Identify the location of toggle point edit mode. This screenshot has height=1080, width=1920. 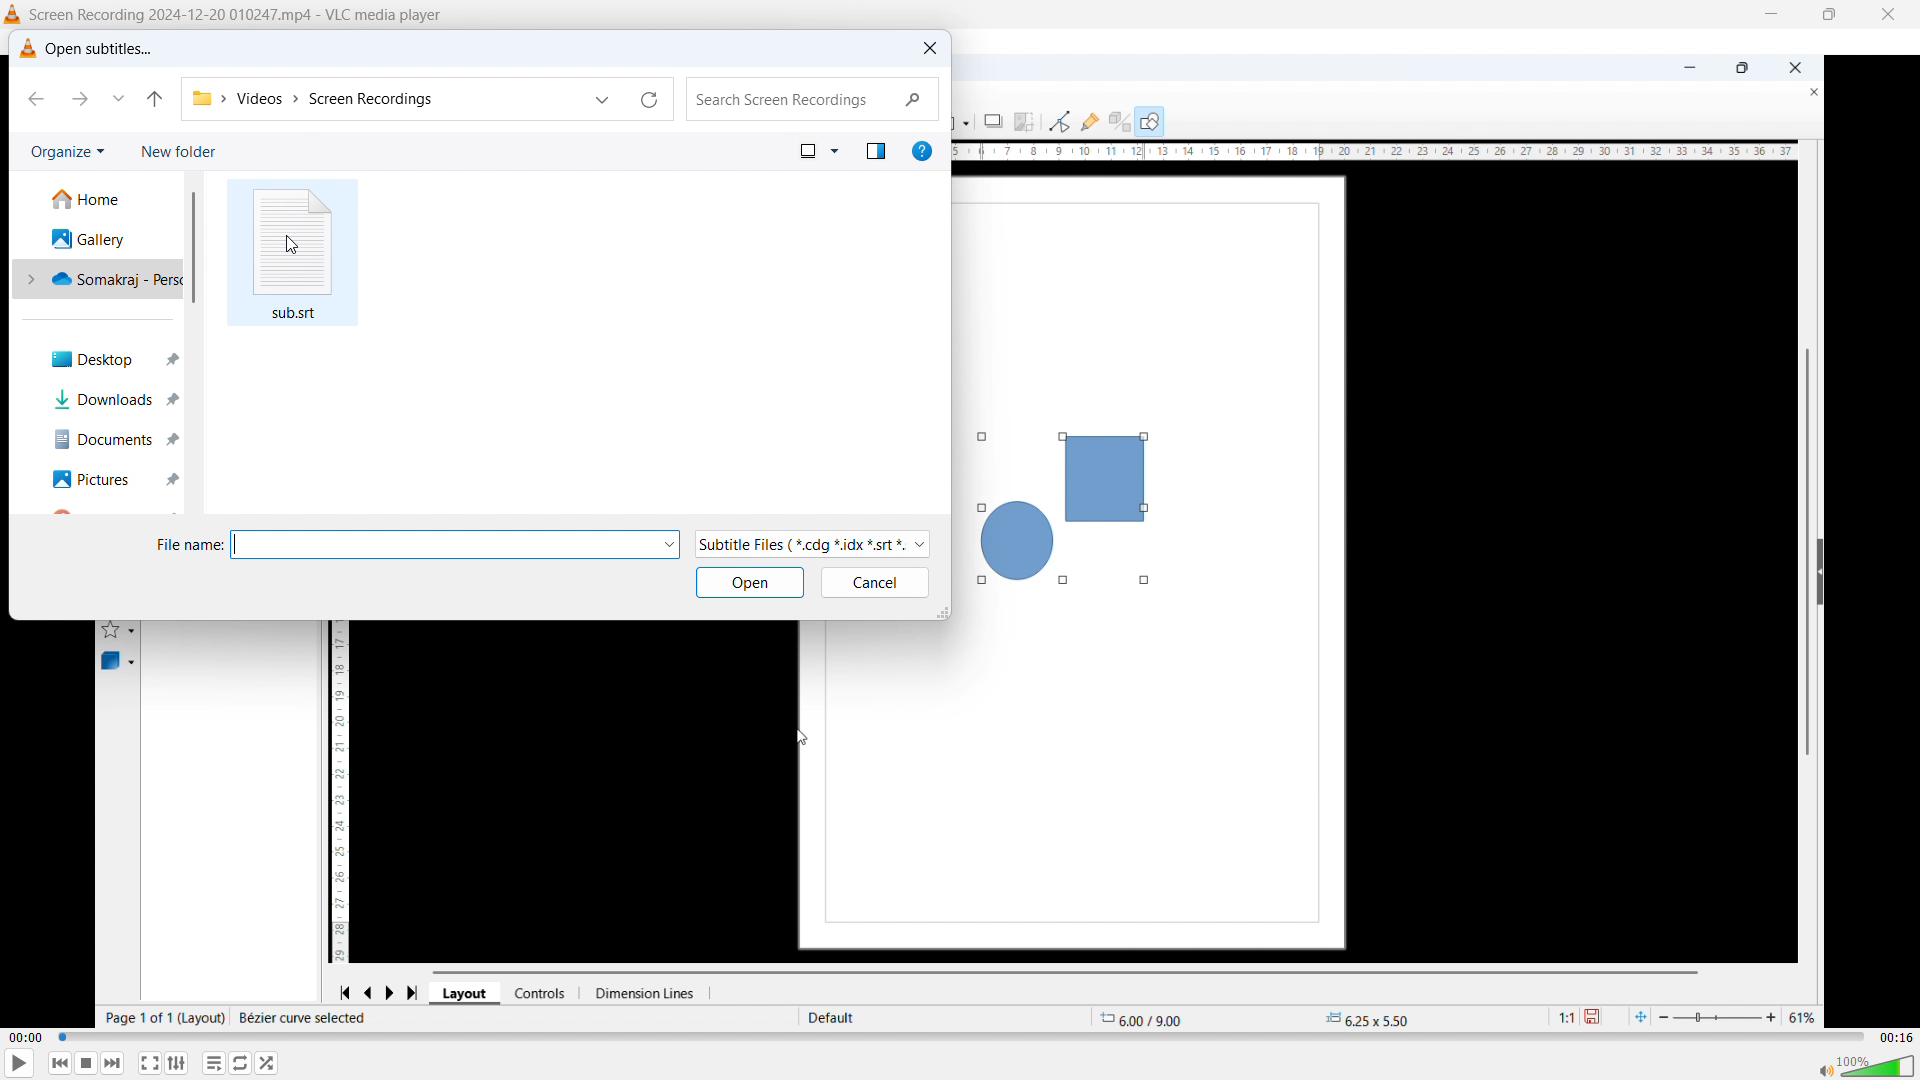
(1059, 120).